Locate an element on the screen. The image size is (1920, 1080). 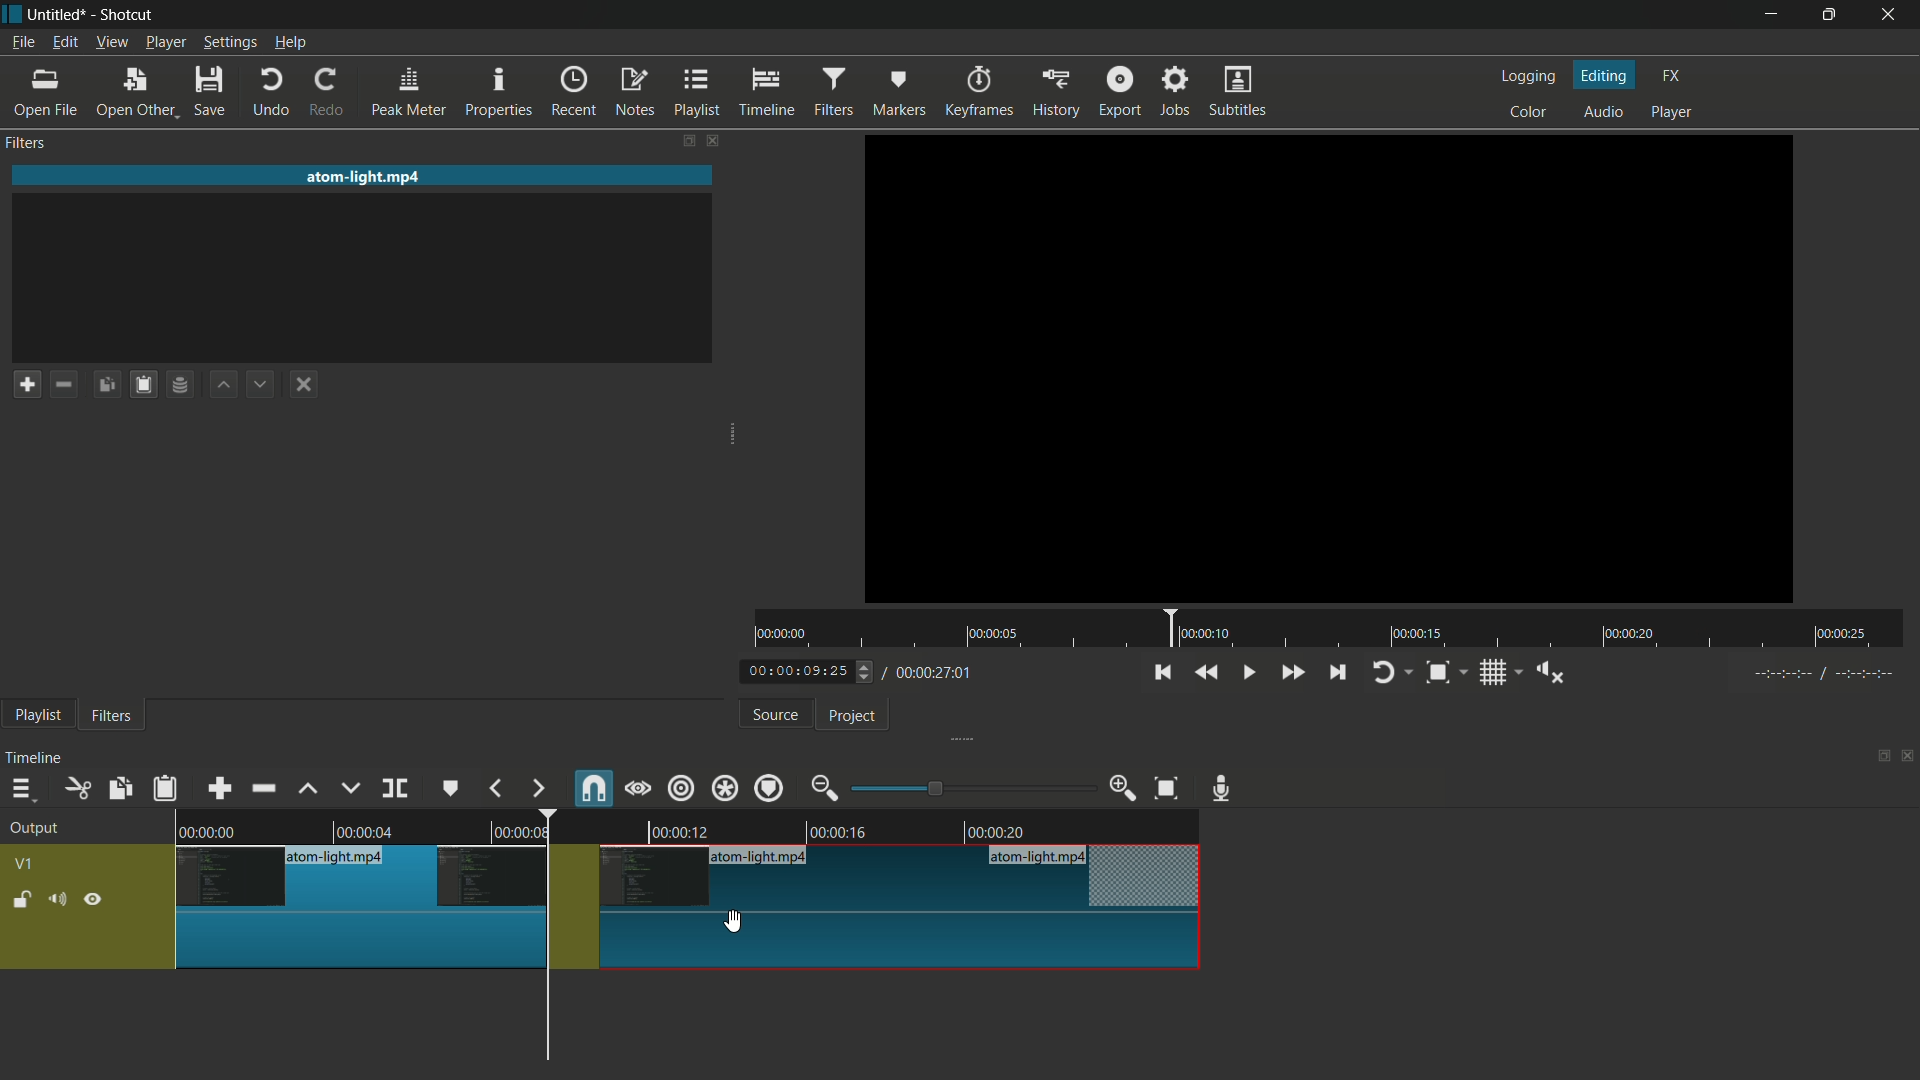
video track v1 is located at coordinates (684, 878).